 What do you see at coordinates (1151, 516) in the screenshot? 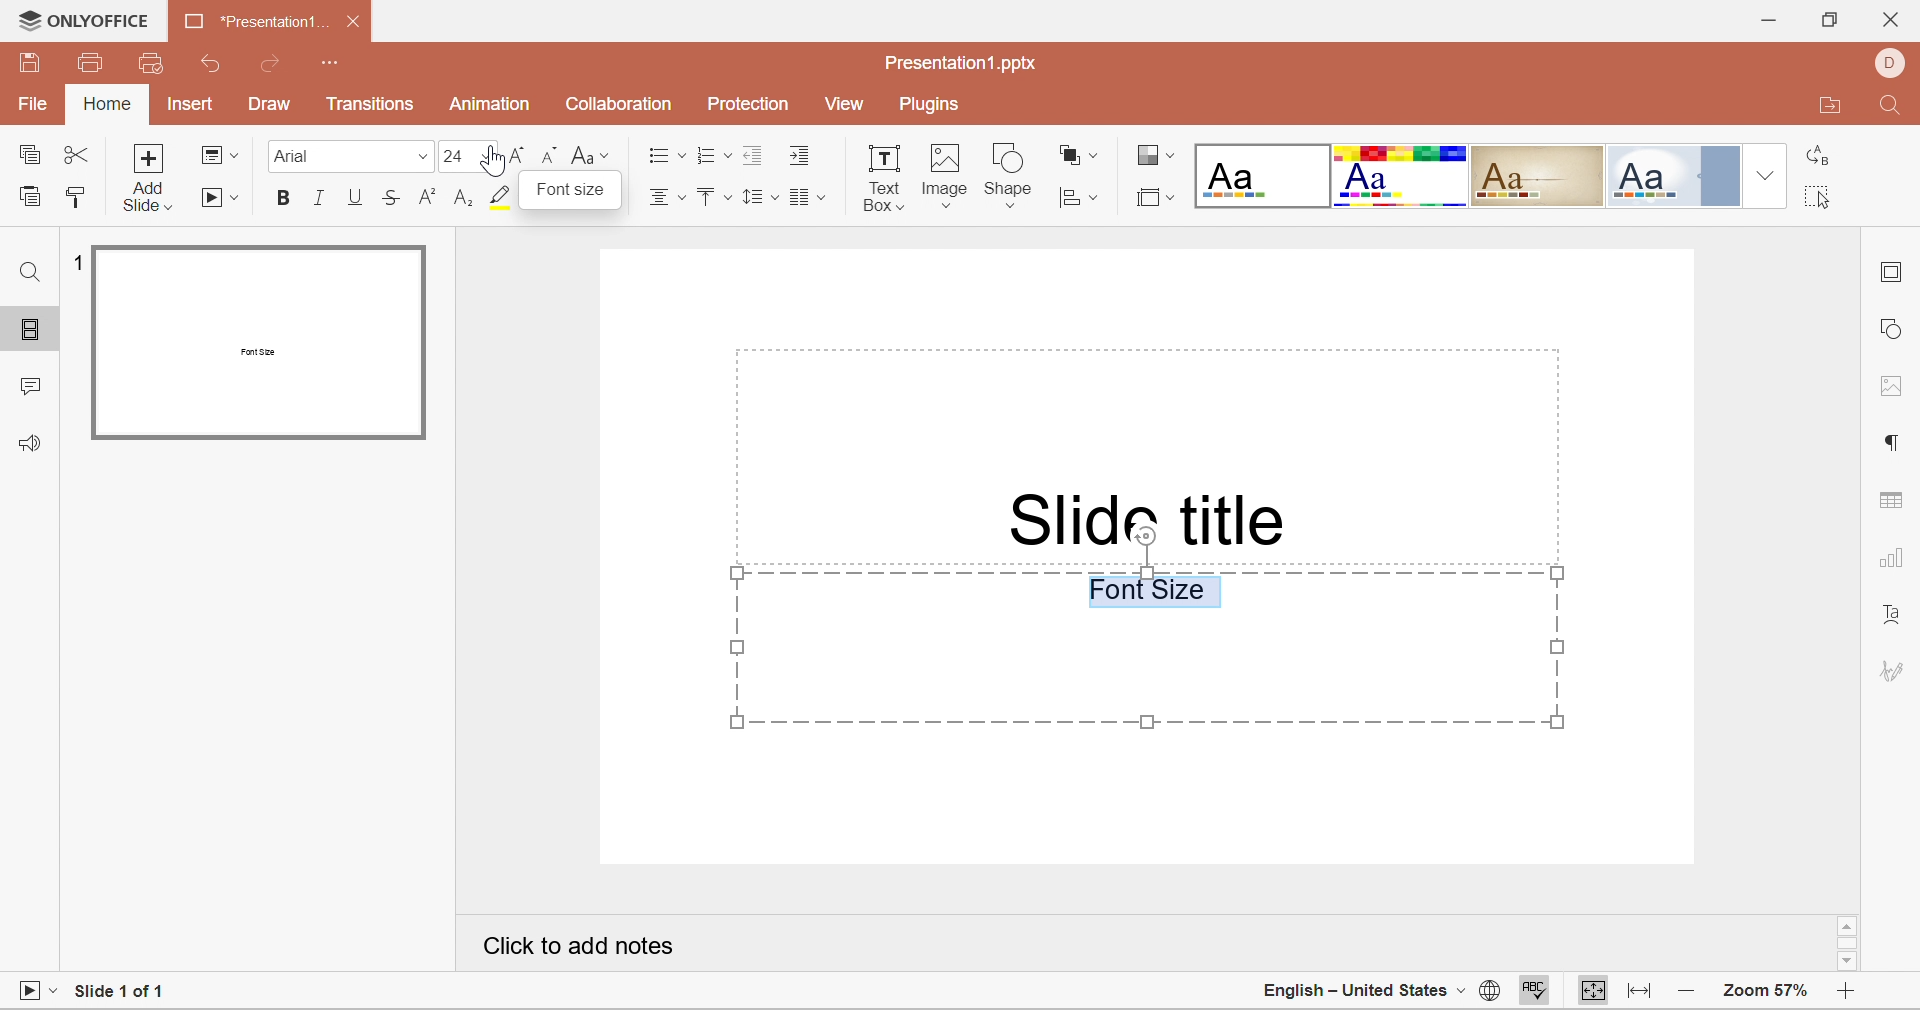
I see `Slide title` at bounding box center [1151, 516].